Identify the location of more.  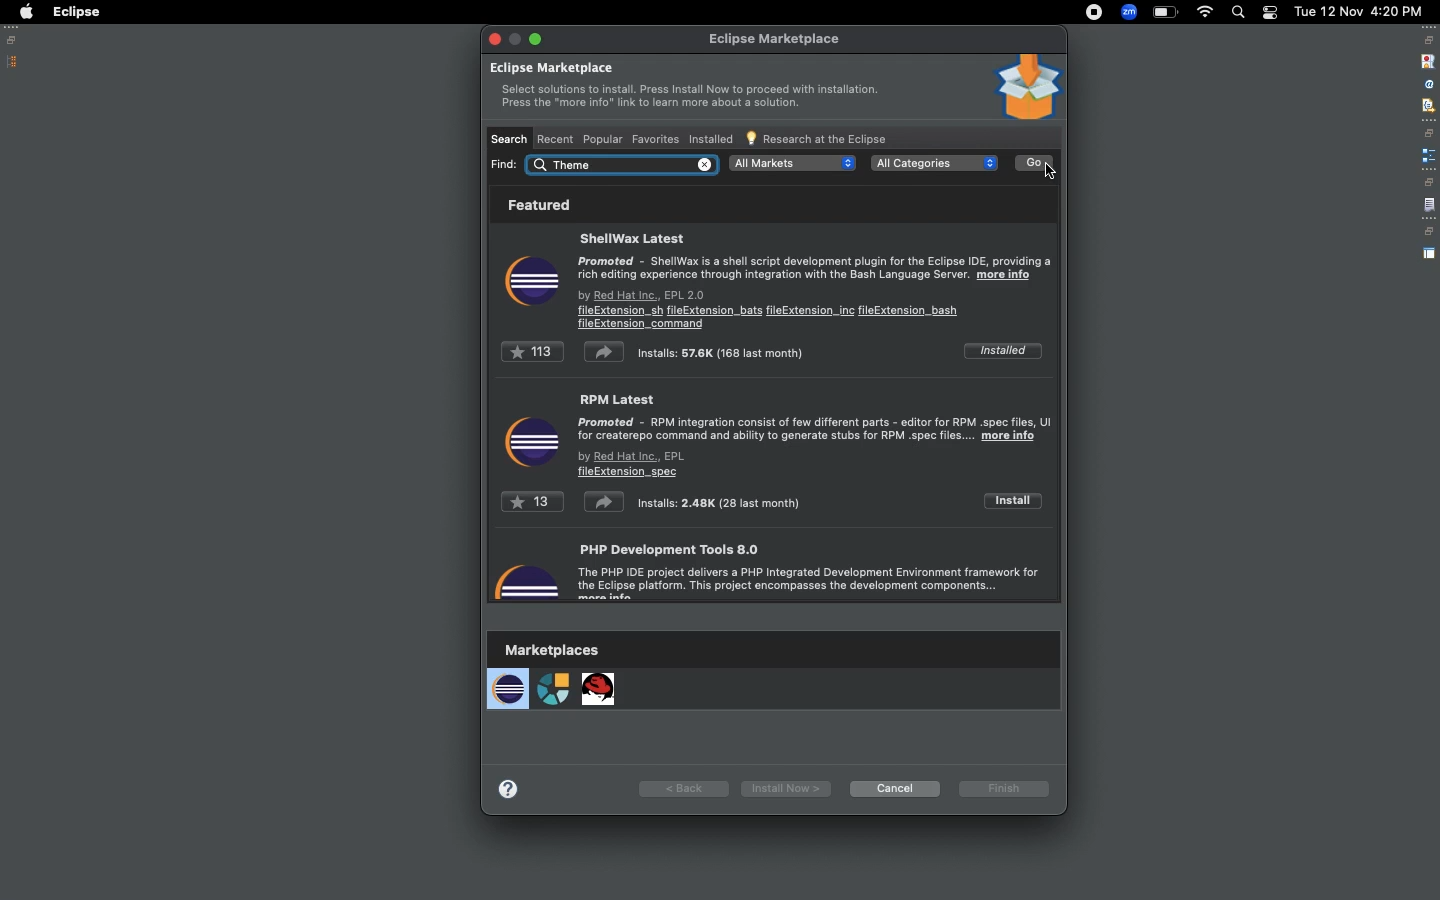
(513, 786).